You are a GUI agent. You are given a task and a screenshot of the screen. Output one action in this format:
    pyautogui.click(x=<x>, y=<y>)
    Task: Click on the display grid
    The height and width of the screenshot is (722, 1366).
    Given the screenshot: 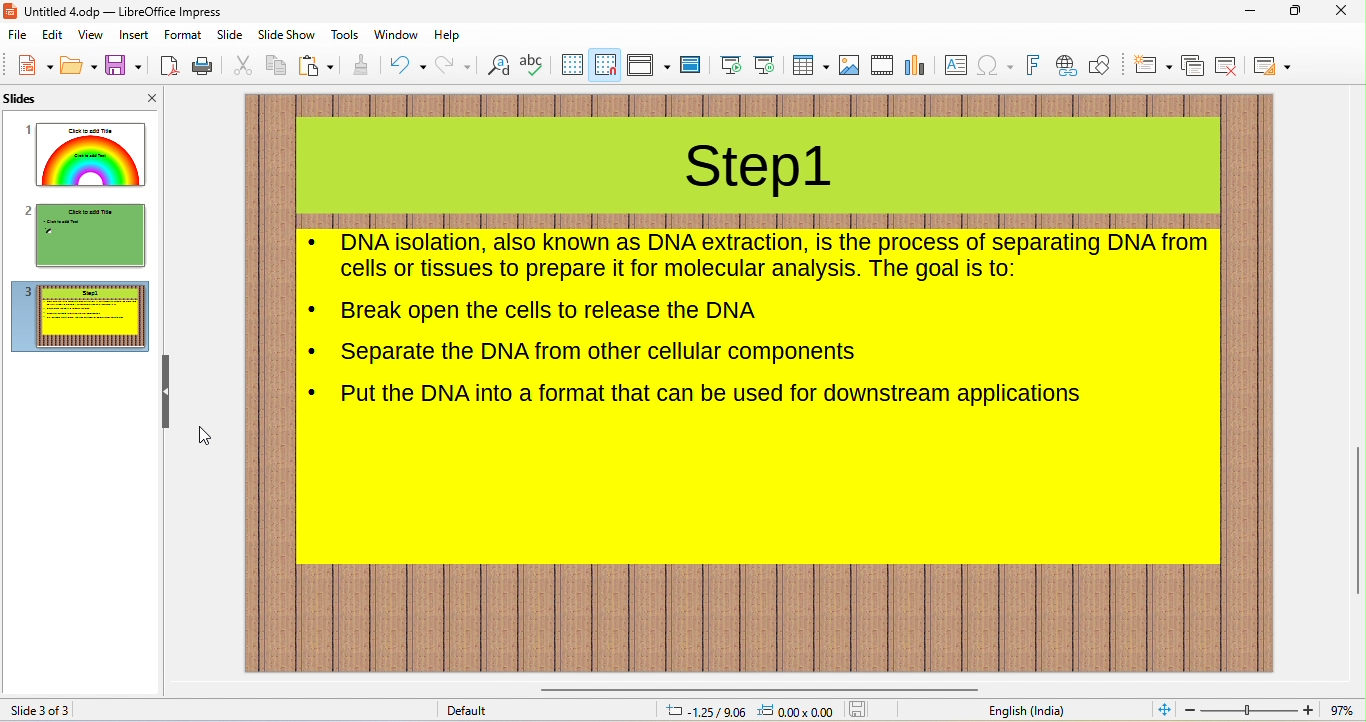 What is the action you would take?
    pyautogui.click(x=570, y=65)
    